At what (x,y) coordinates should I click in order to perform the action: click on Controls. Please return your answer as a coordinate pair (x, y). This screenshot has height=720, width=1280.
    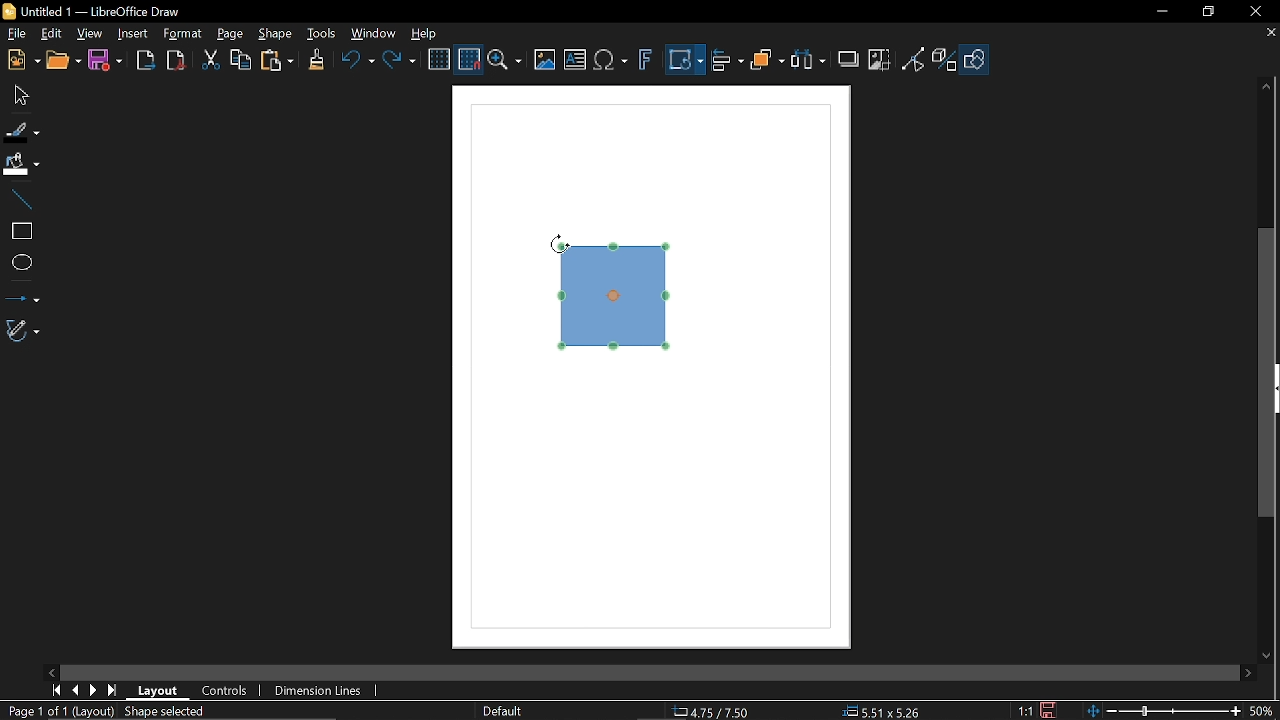
    Looking at the image, I should click on (224, 691).